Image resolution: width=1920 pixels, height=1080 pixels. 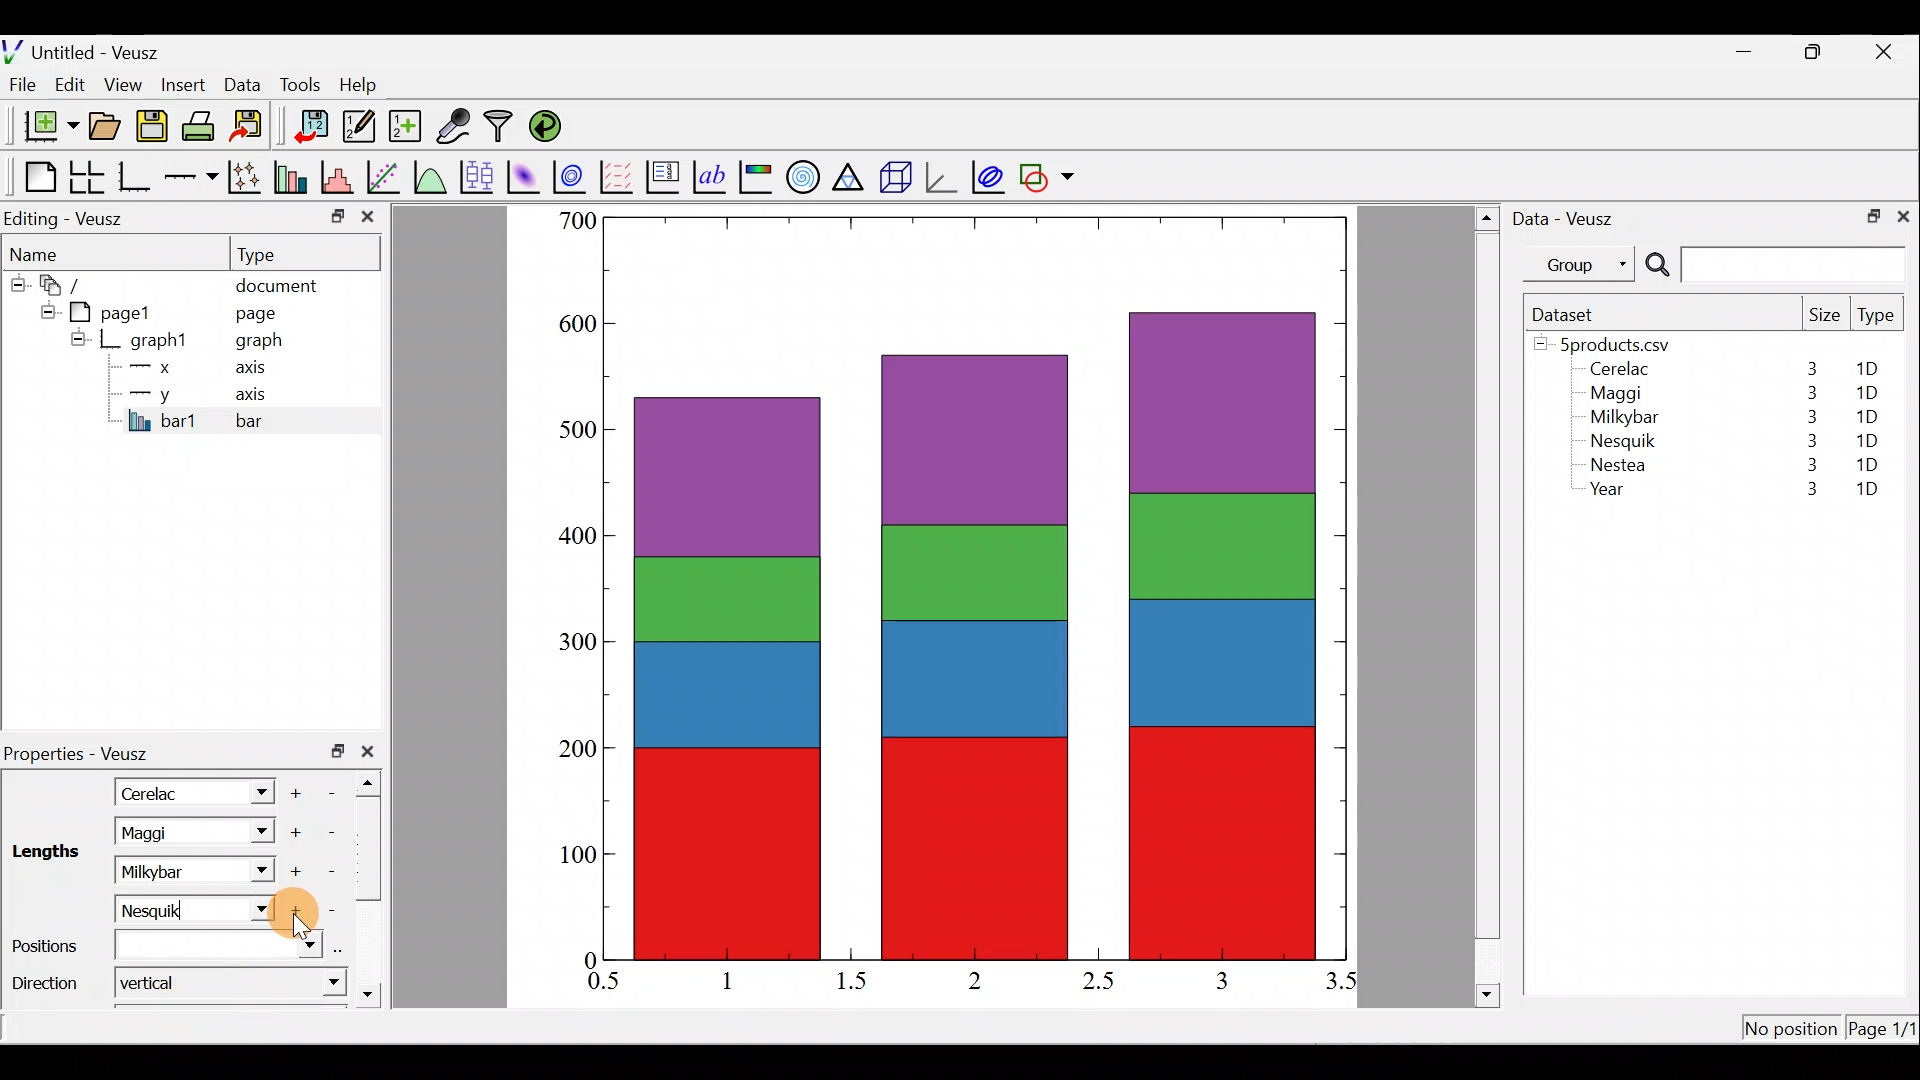 What do you see at coordinates (257, 370) in the screenshot?
I see `axis` at bounding box center [257, 370].